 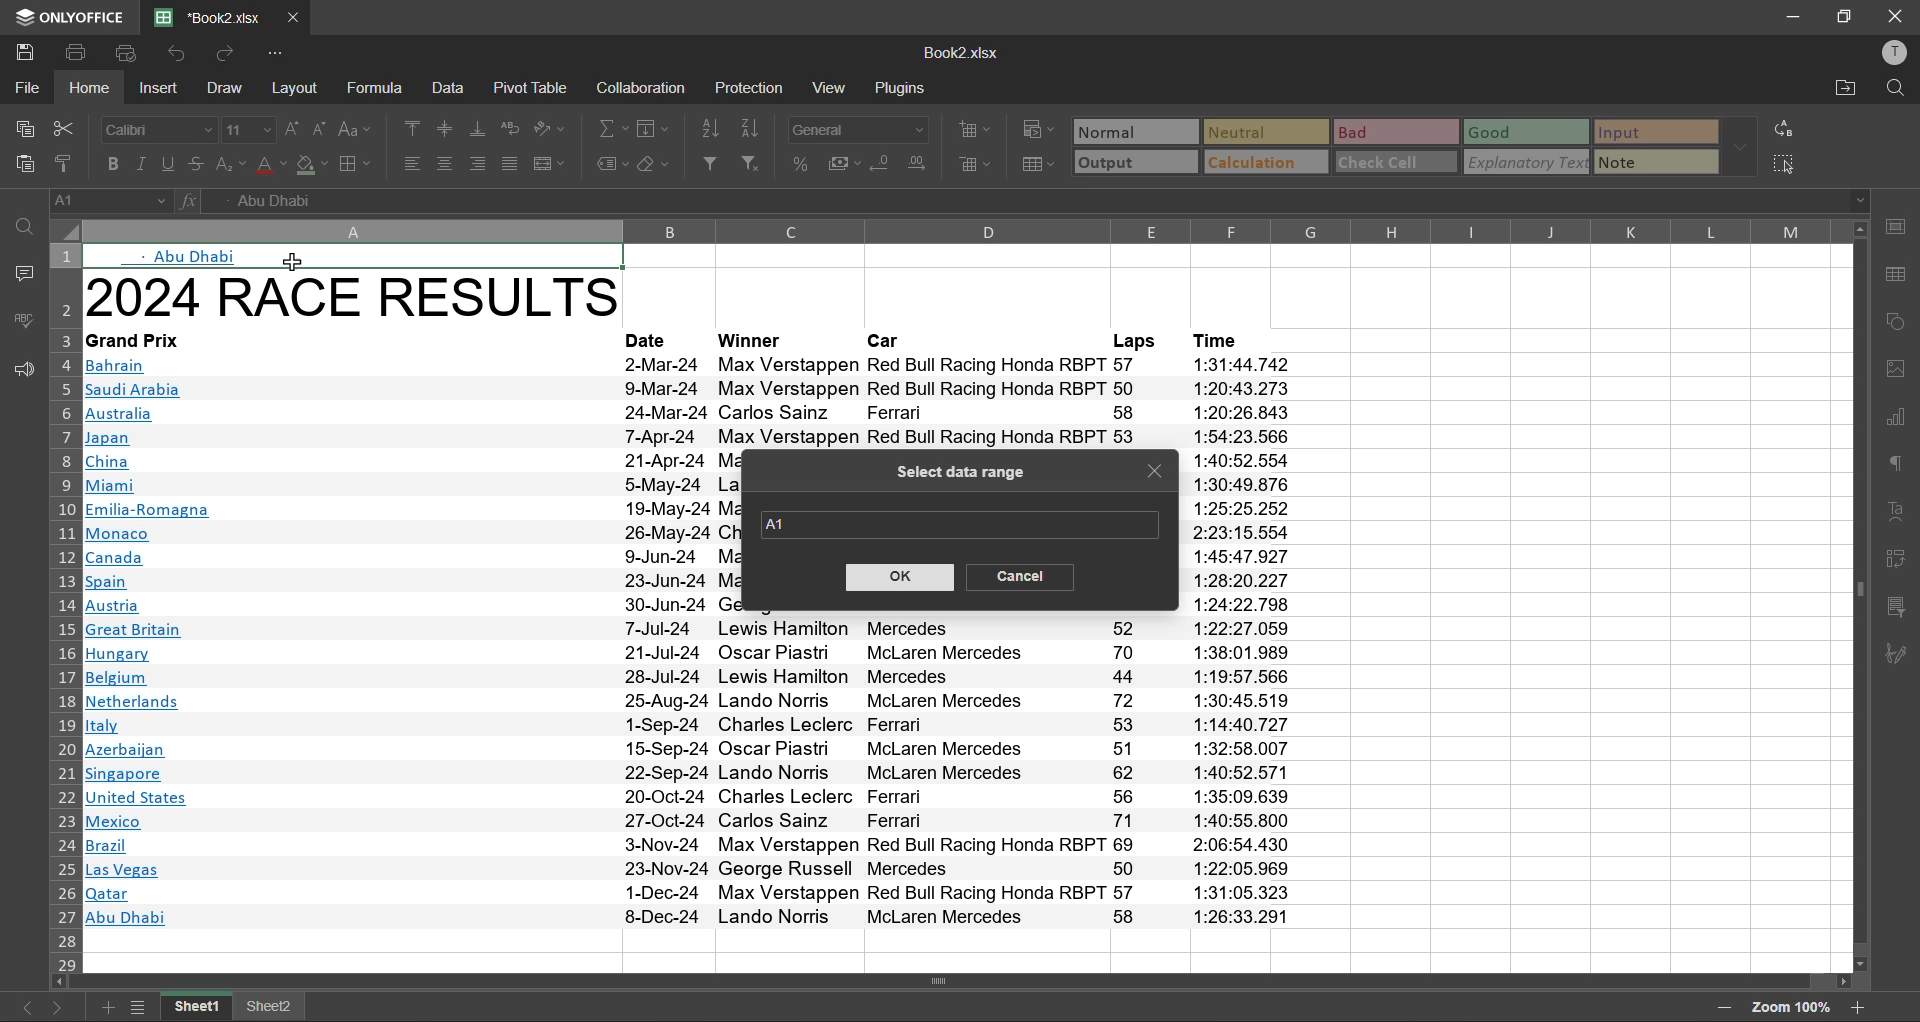 I want to click on decrement size, so click(x=323, y=128).